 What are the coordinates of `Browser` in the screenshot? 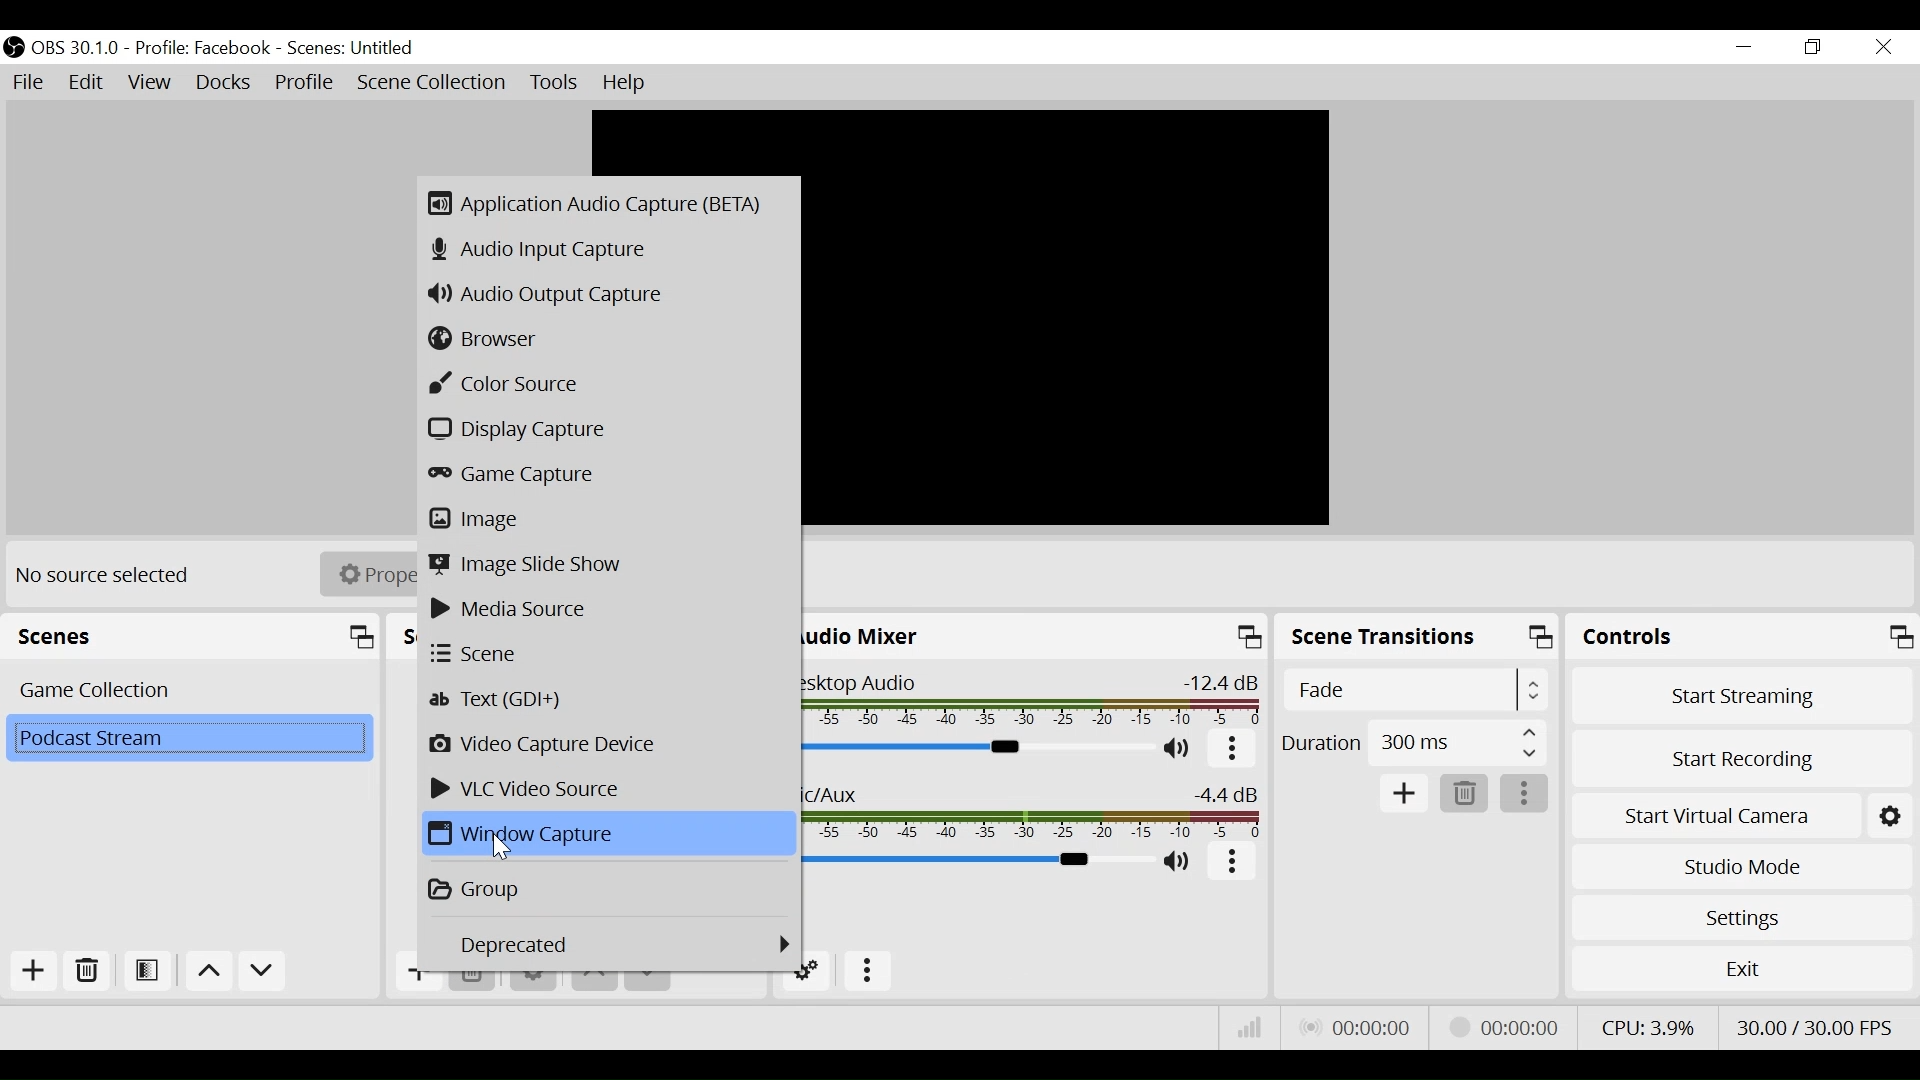 It's located at (607, 341).